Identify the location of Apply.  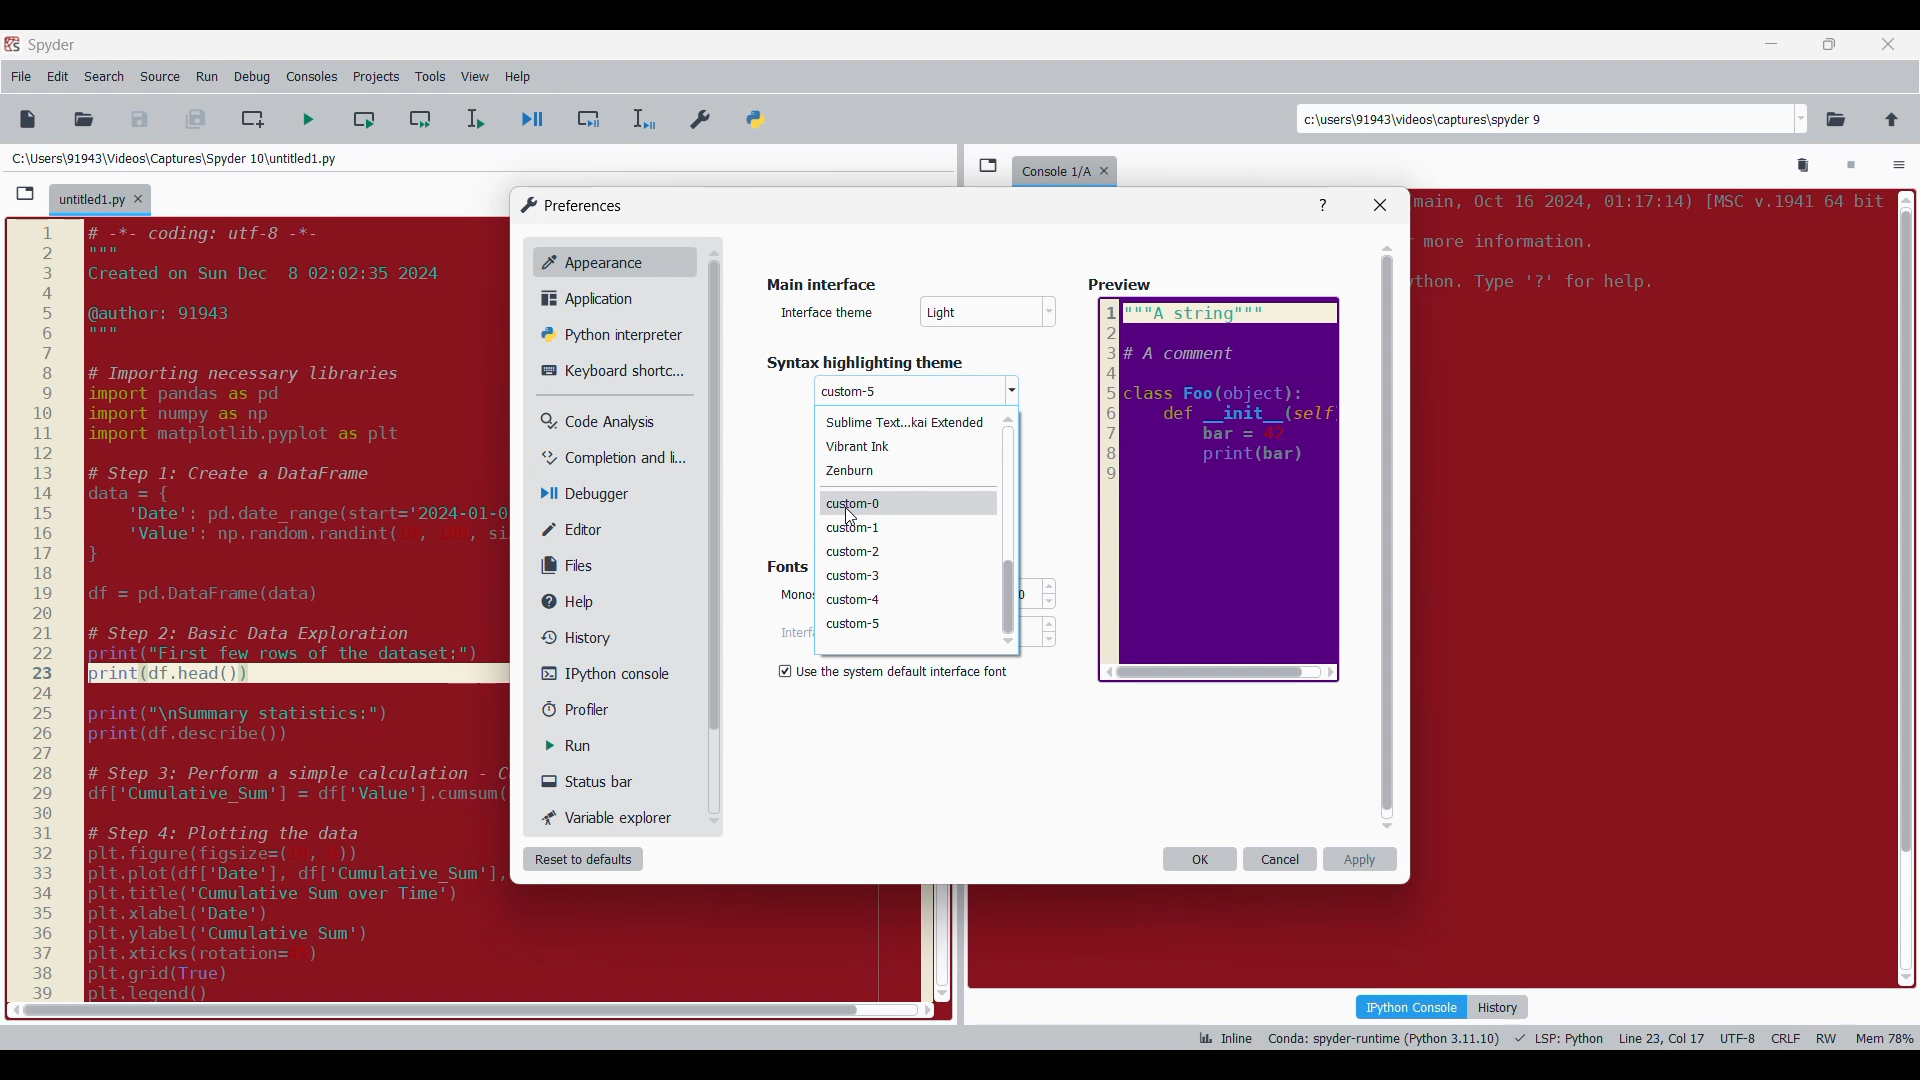
(1360, 859).